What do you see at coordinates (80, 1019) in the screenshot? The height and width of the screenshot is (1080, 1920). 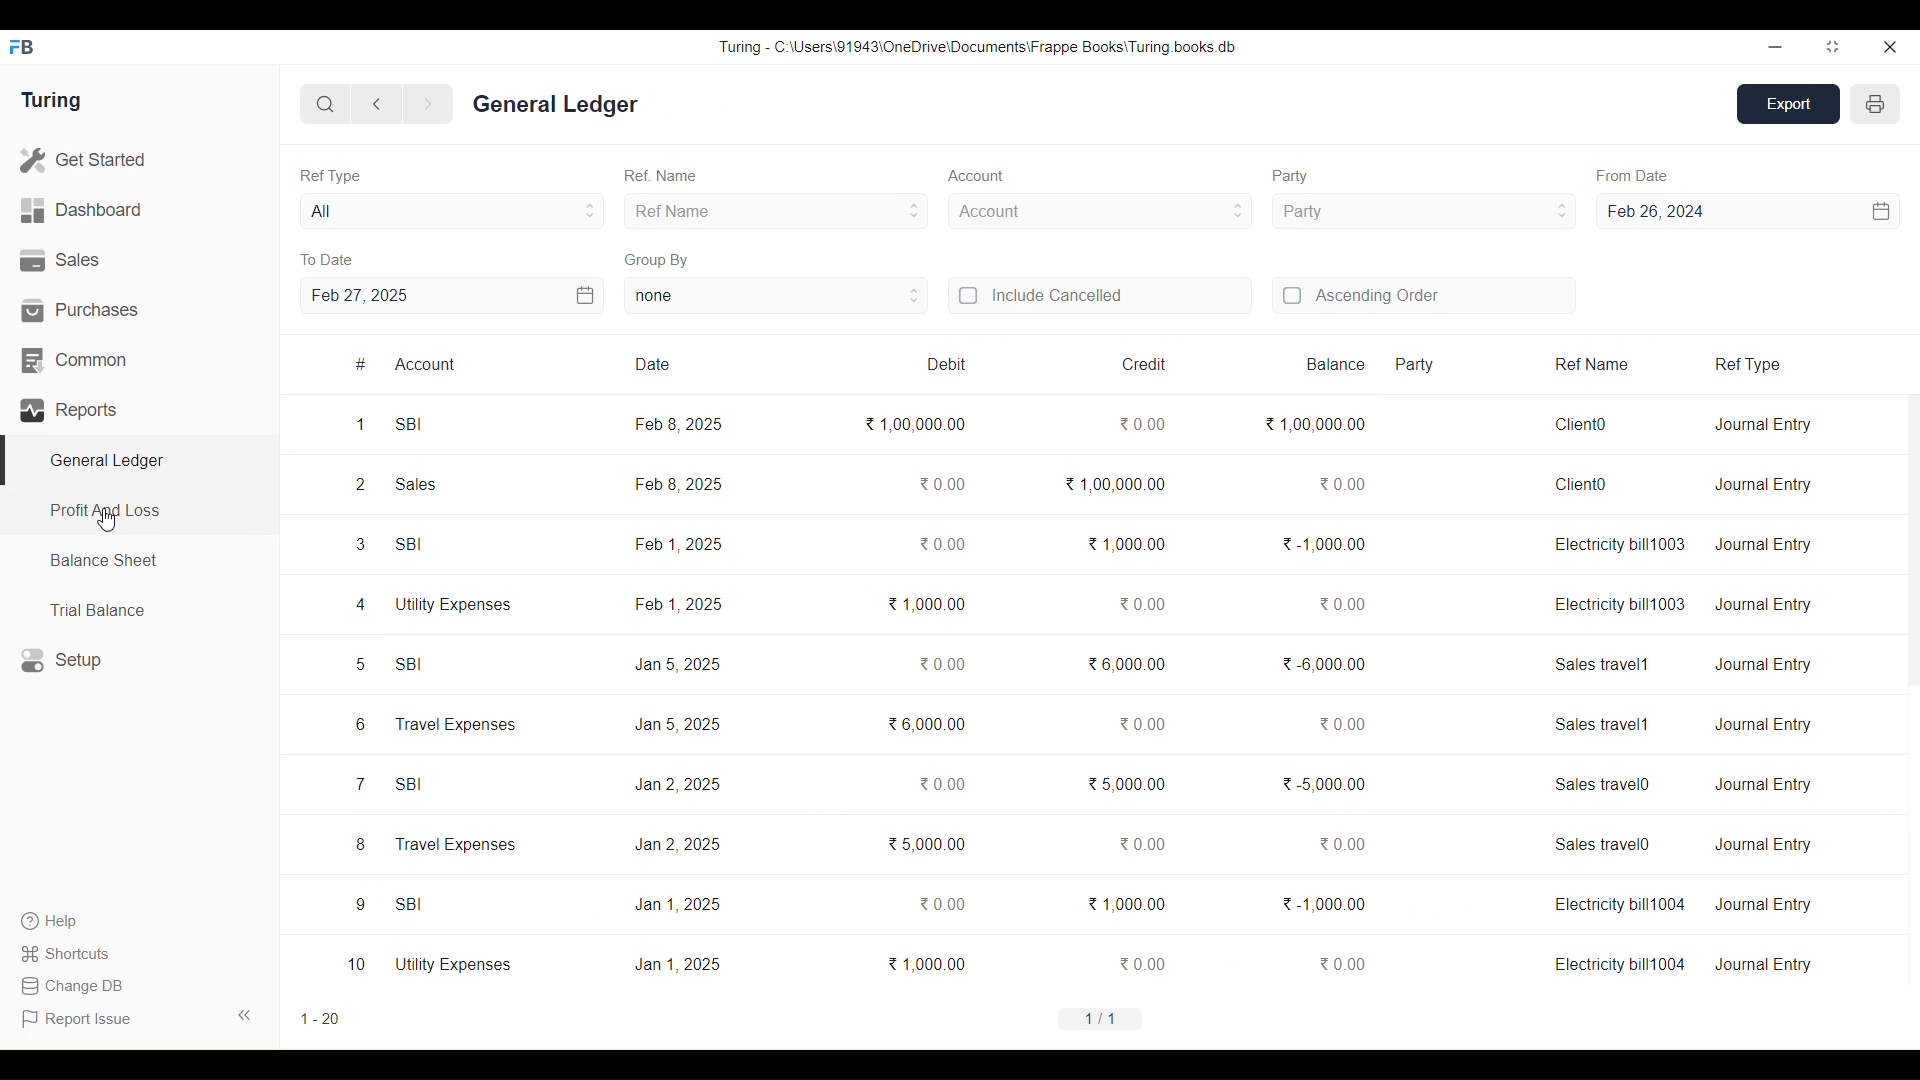 I see `Report Issue` at bounding box center [80, 1019].